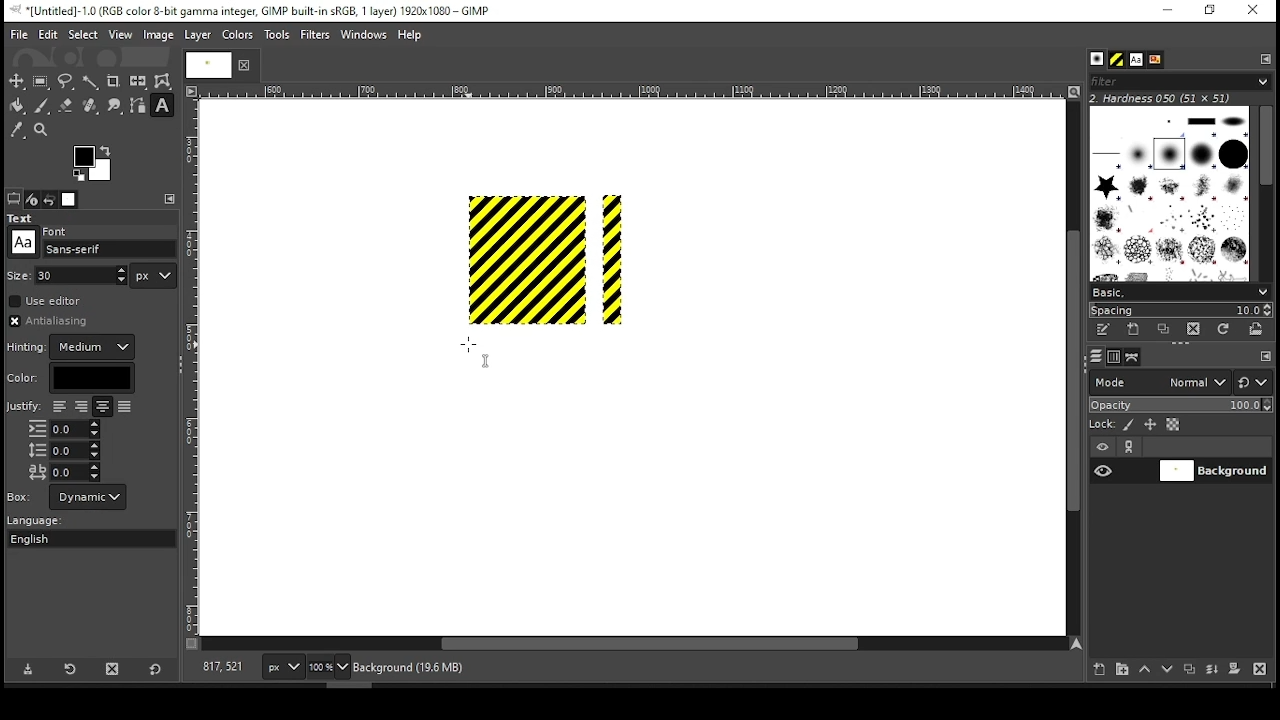  What do you see at coordinates (1169, 193) in the screenshot?
I see `brushes` at bounding box center [1169, 193].